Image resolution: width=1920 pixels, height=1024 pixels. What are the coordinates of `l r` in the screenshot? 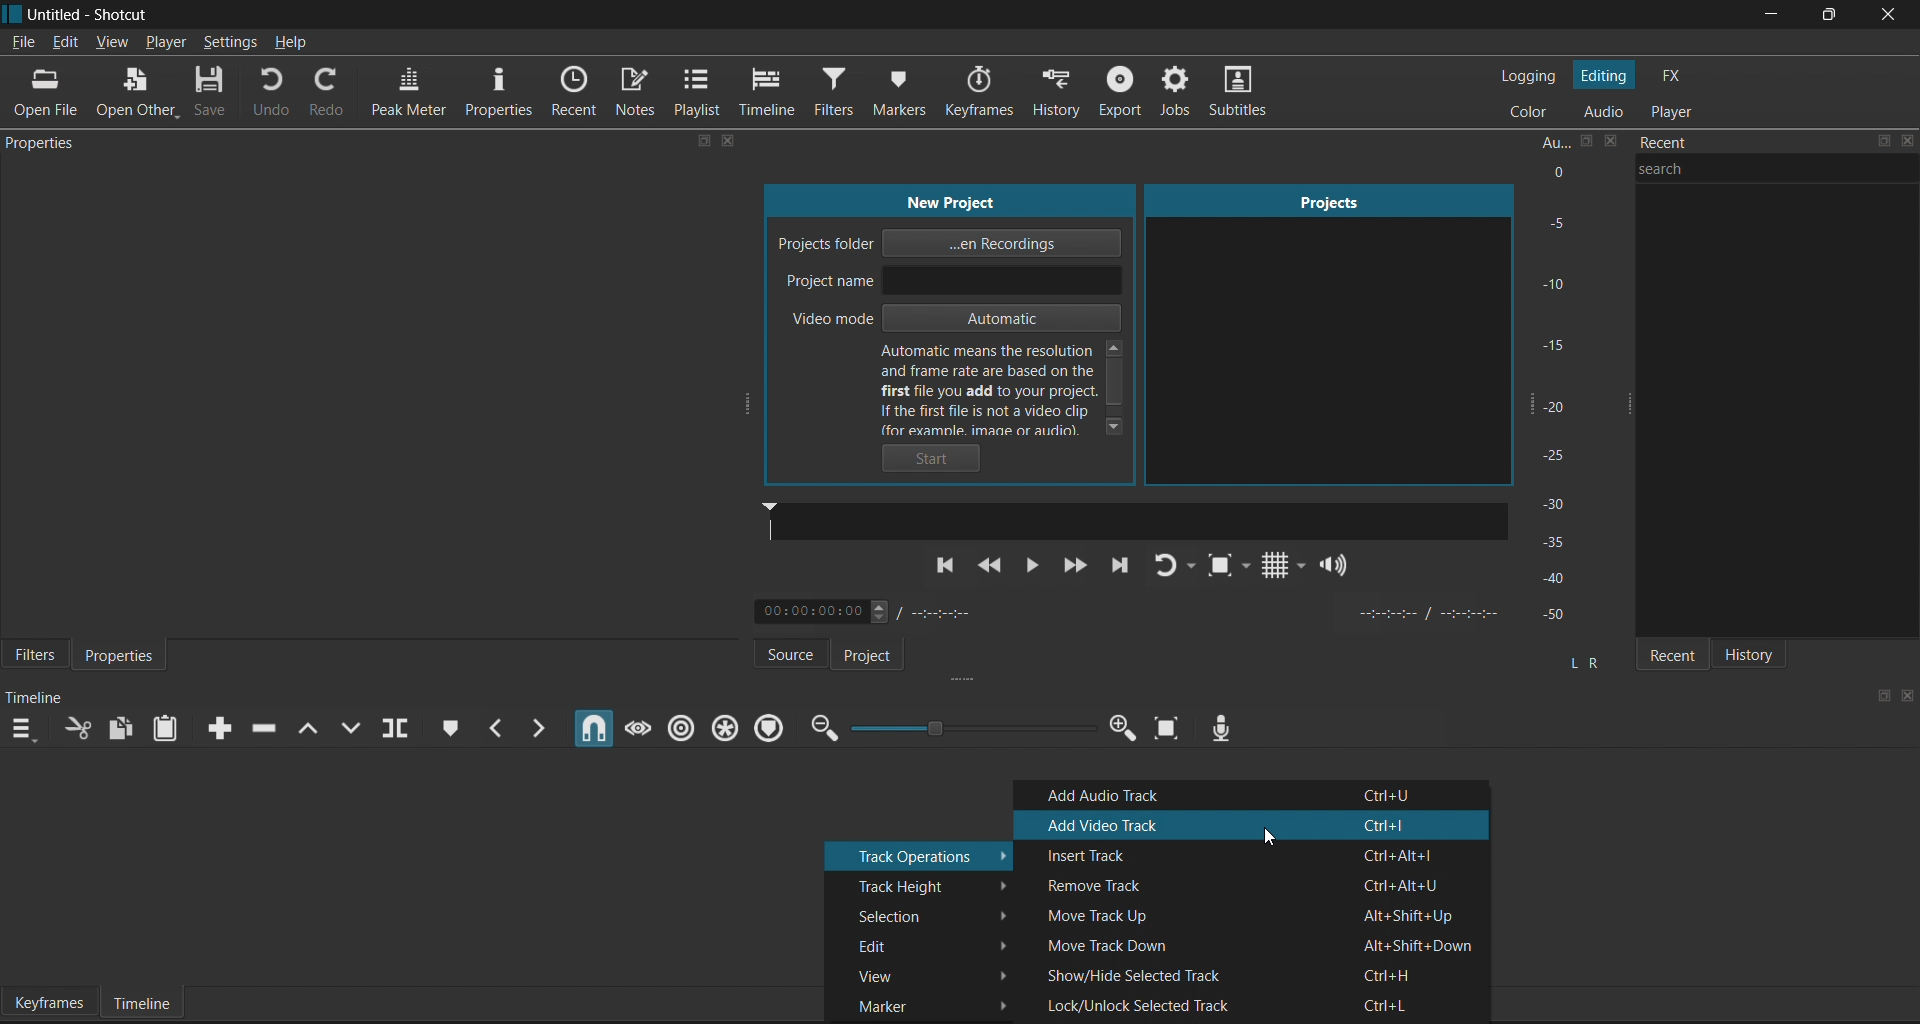 It's located at (1581, 655).